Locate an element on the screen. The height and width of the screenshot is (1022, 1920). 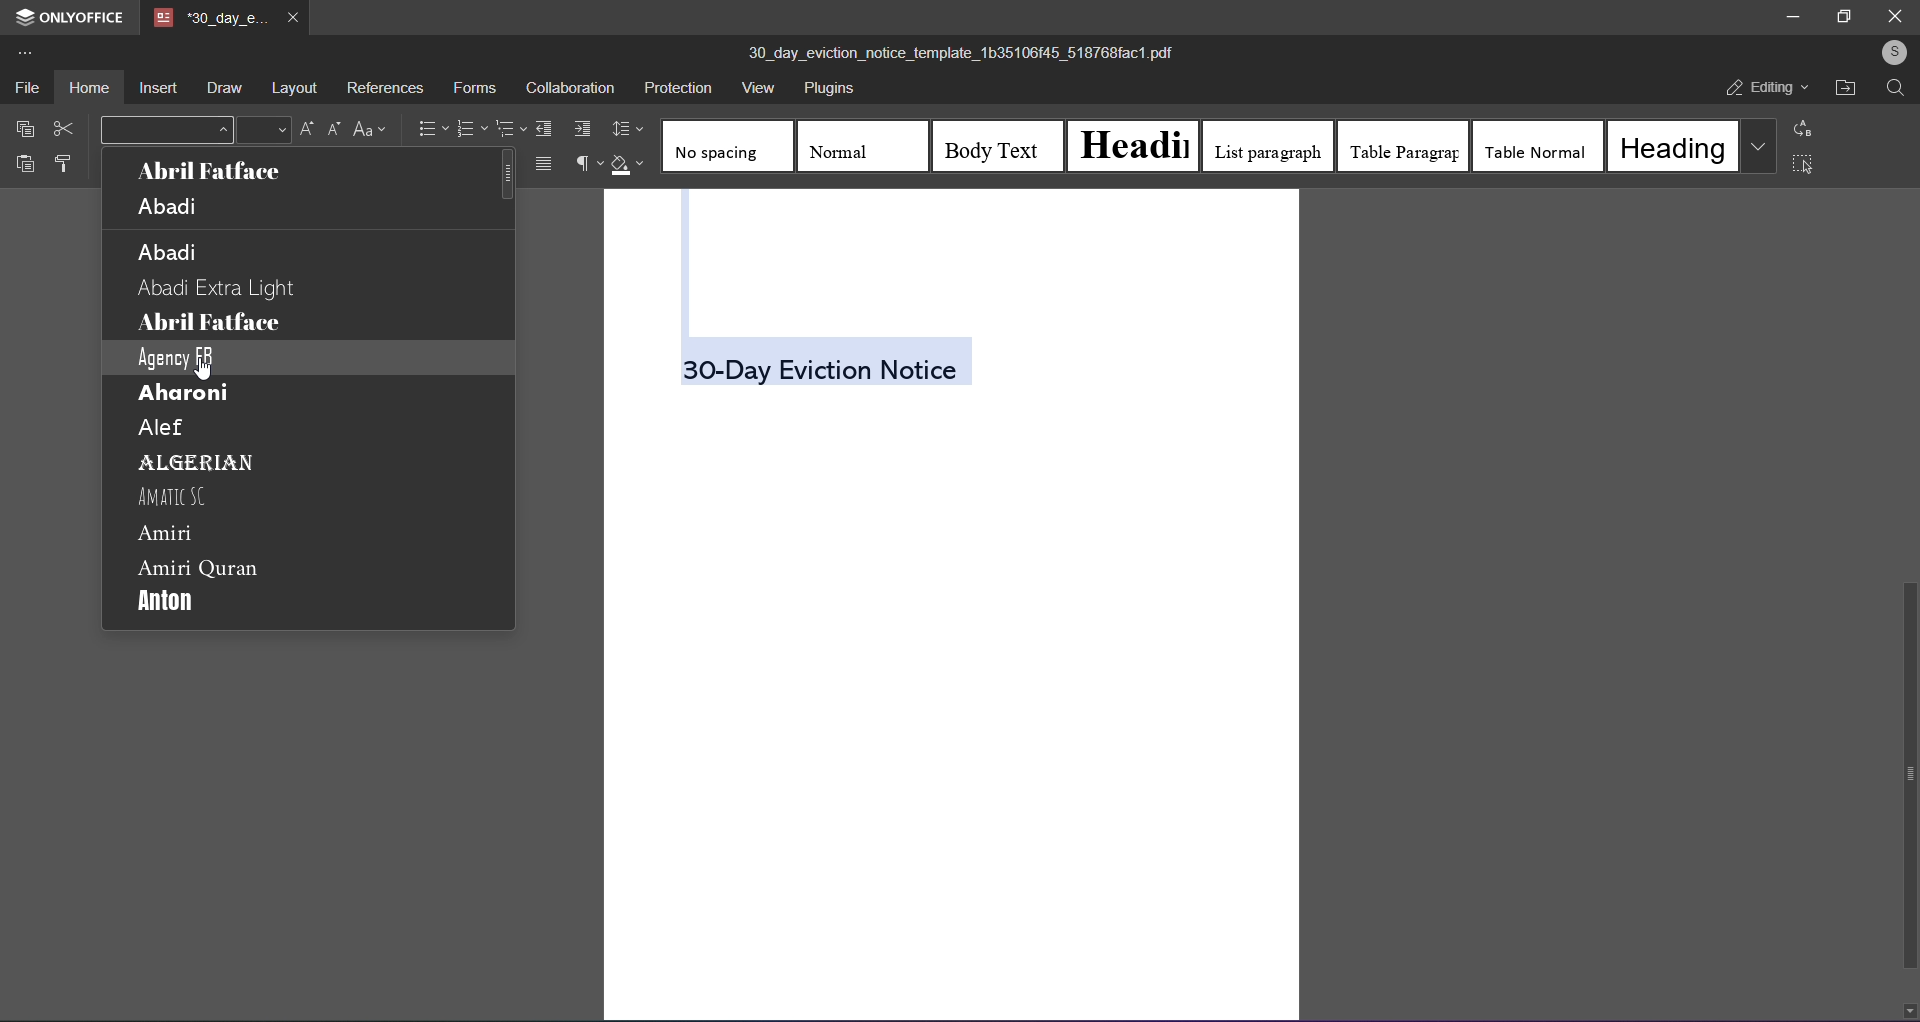
aharoni is located at coordinates (190, 394).